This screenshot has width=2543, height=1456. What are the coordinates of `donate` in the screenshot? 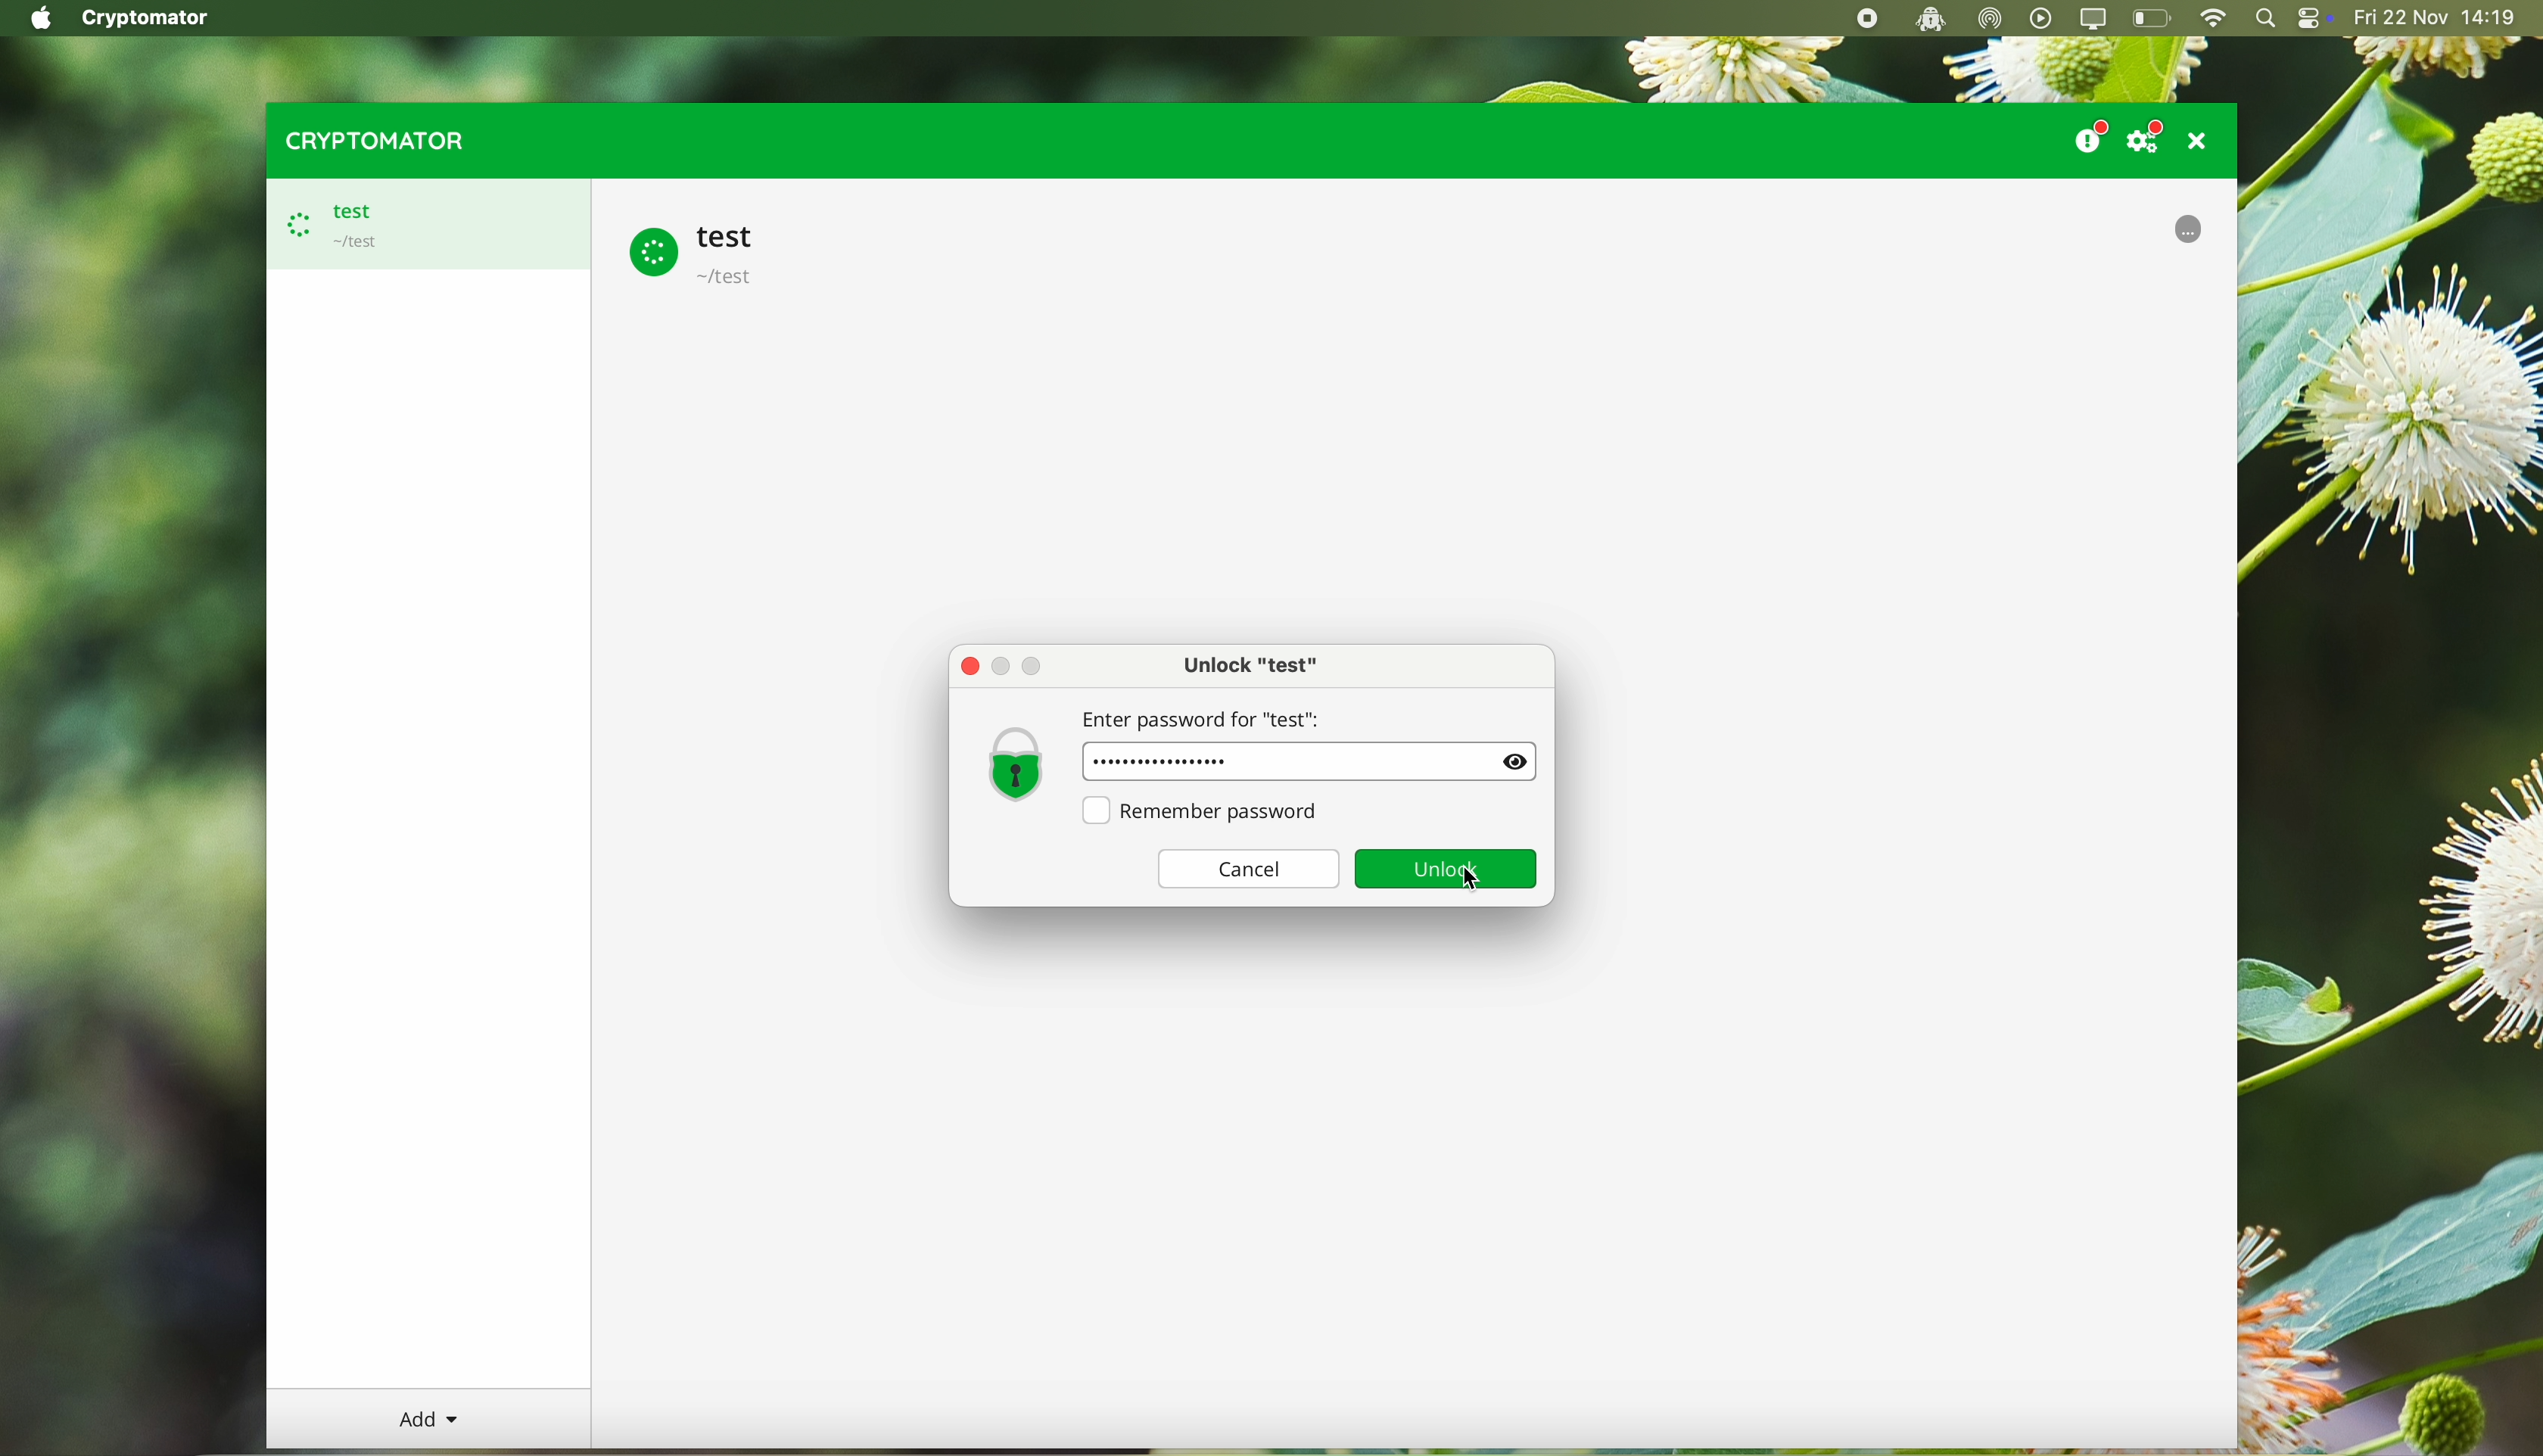 It's located at (2088, 133).